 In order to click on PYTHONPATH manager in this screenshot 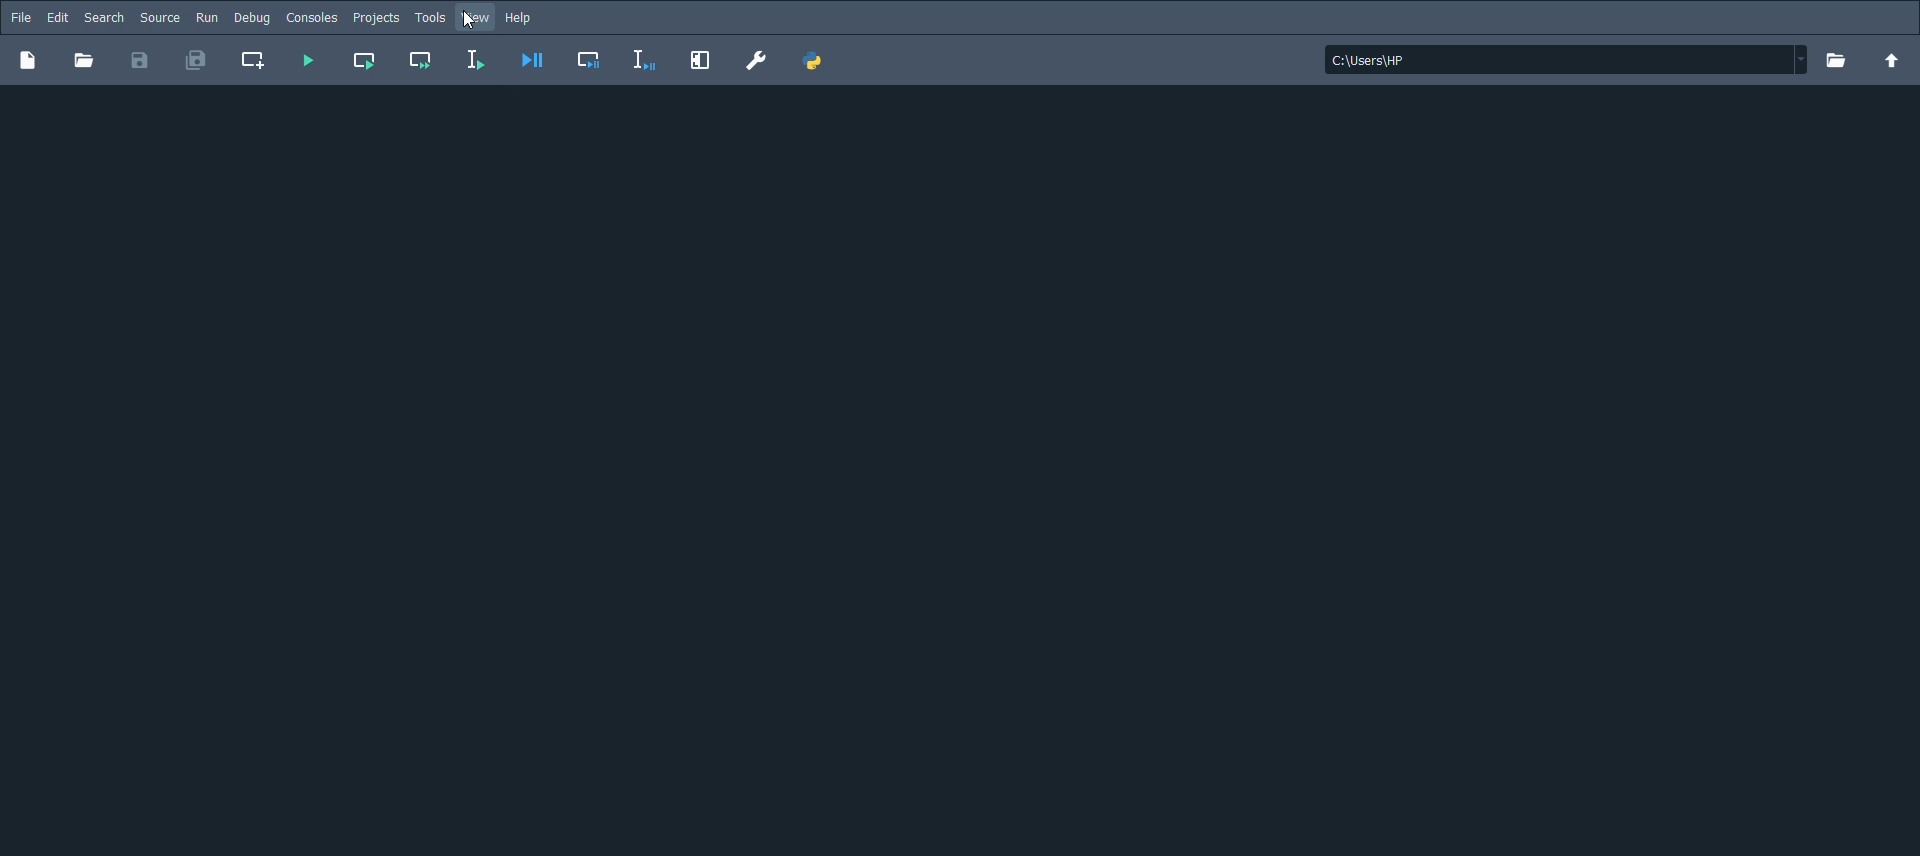, I will do `click(818, 62)`.